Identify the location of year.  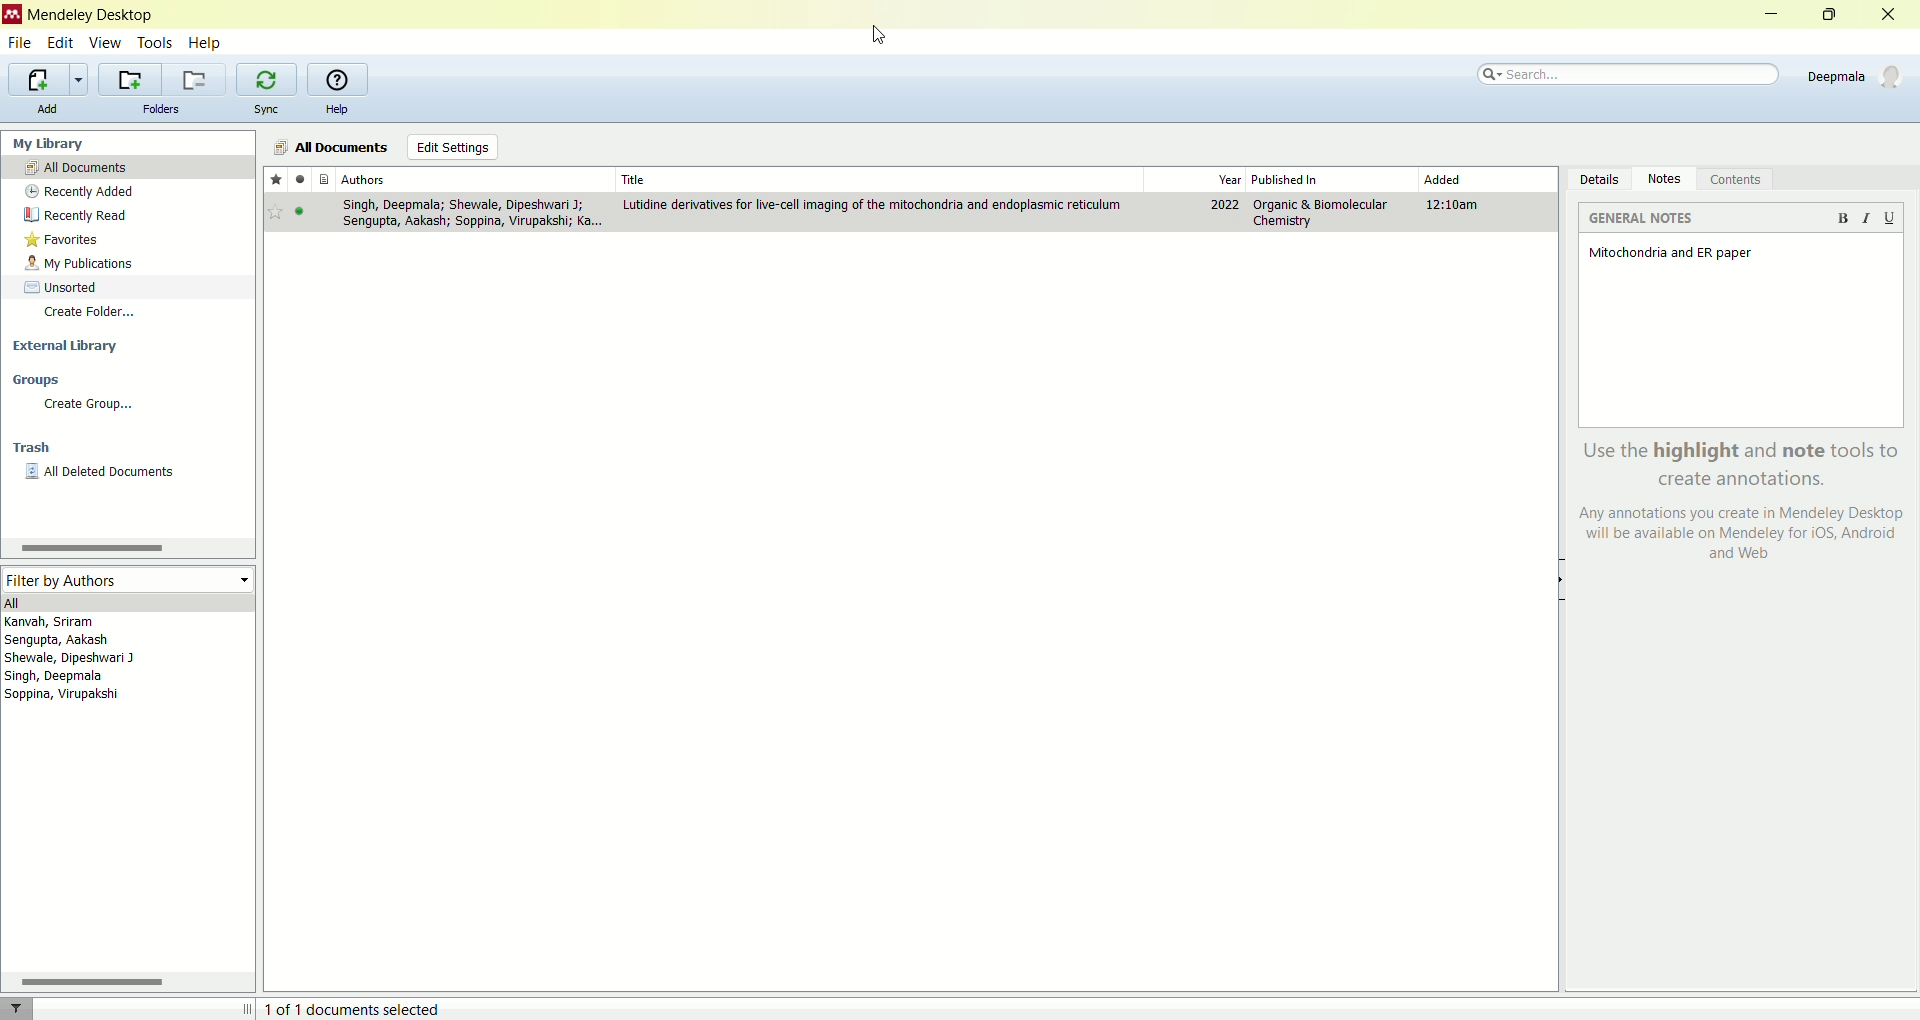
(1229, 181).